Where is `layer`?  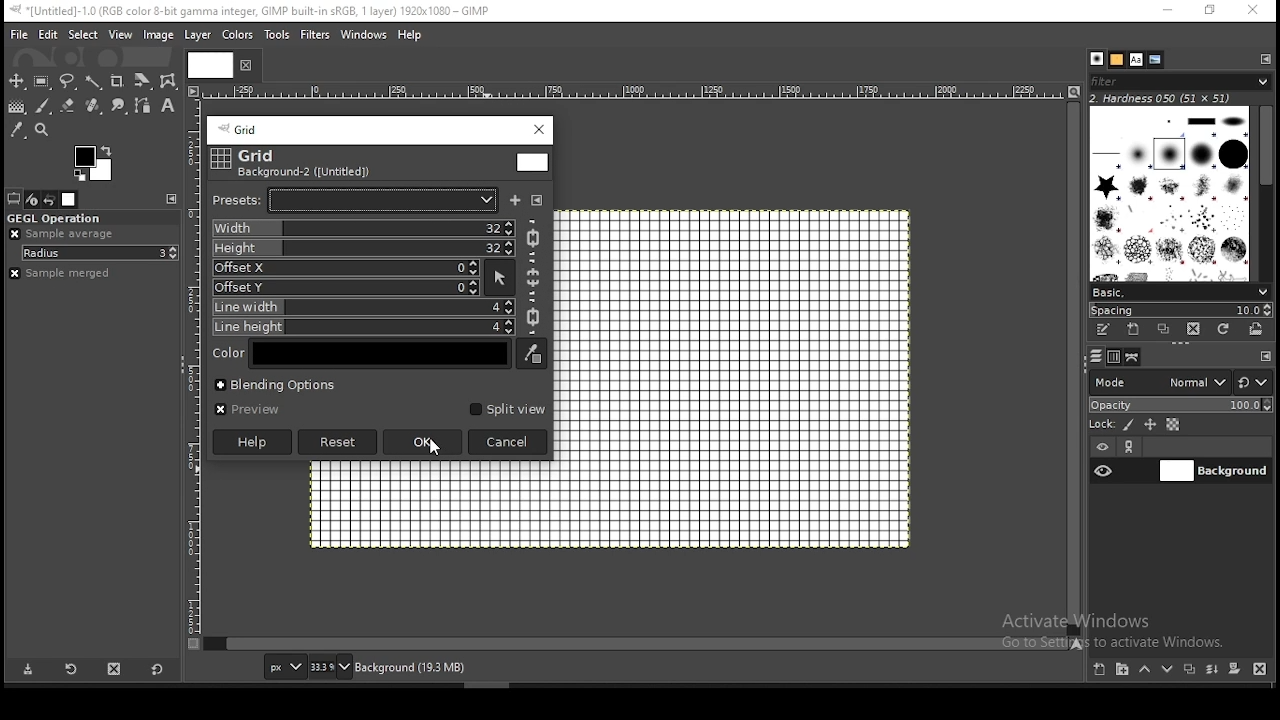 layer is located at coordinates (198, 35).